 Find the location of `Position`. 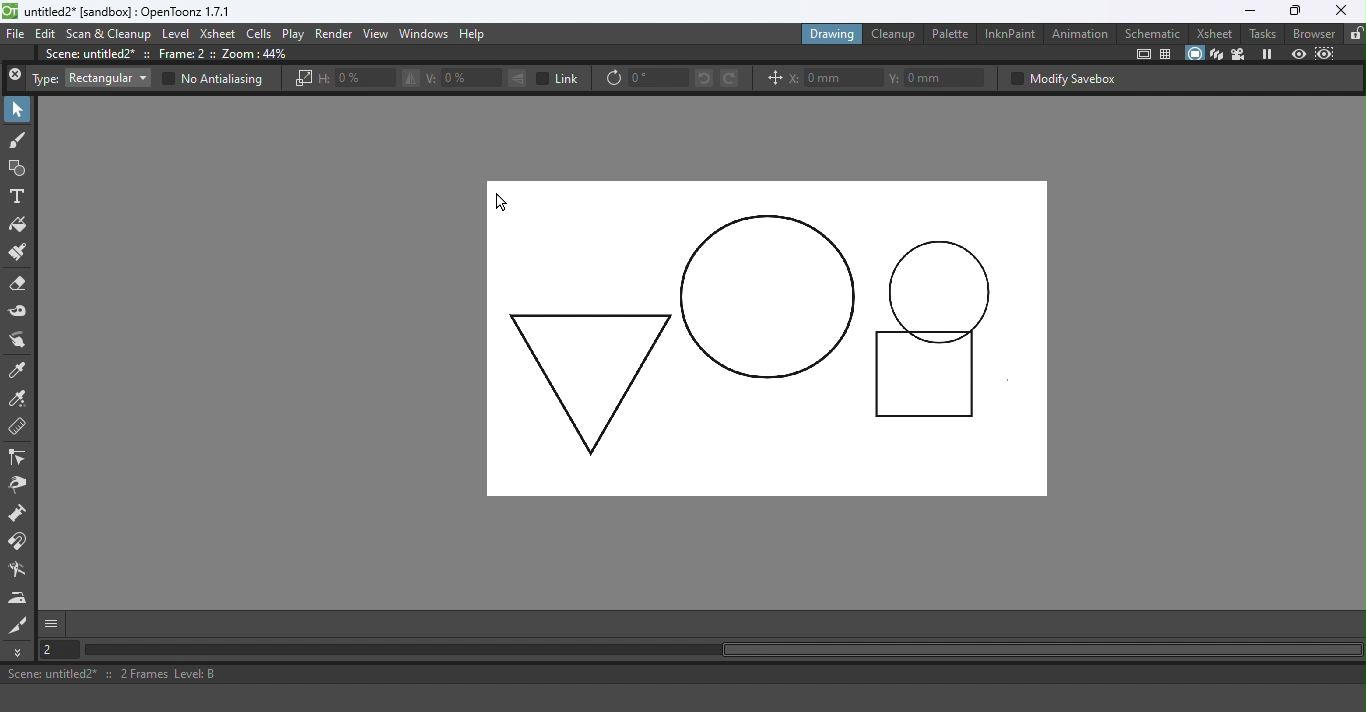

Position is located at coordinates (772, 80).